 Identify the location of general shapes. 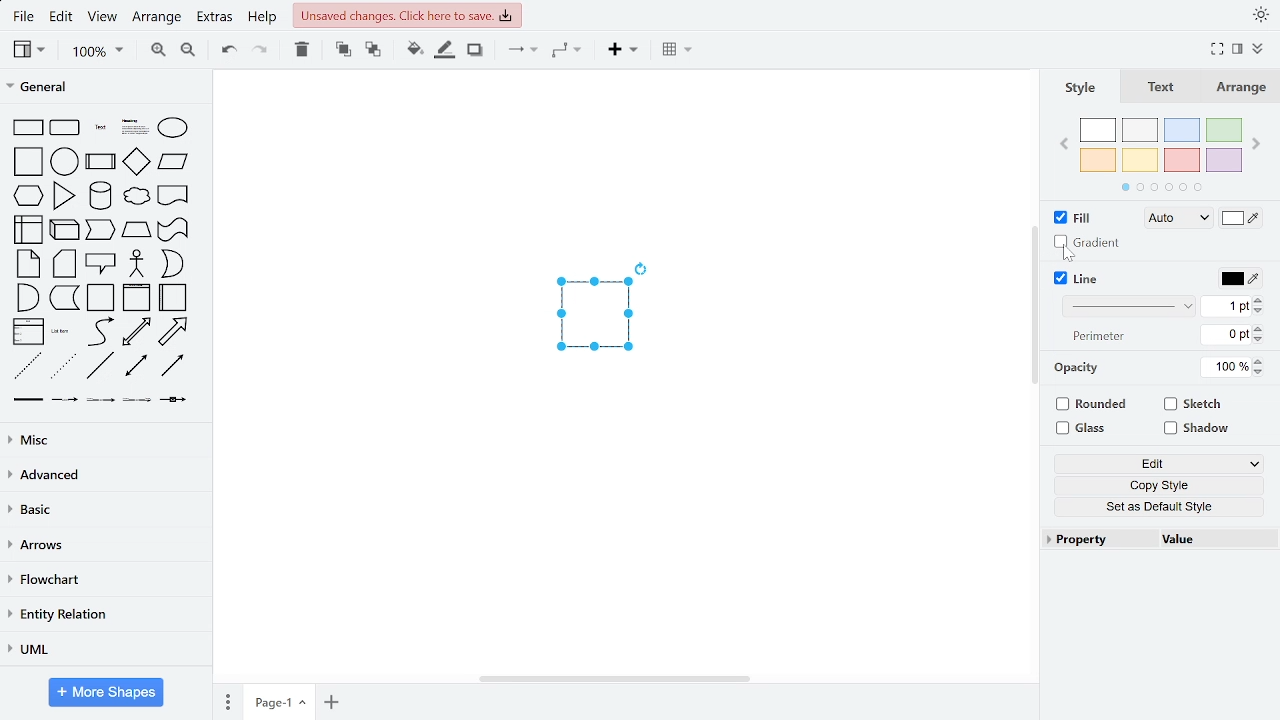
(25, 365).